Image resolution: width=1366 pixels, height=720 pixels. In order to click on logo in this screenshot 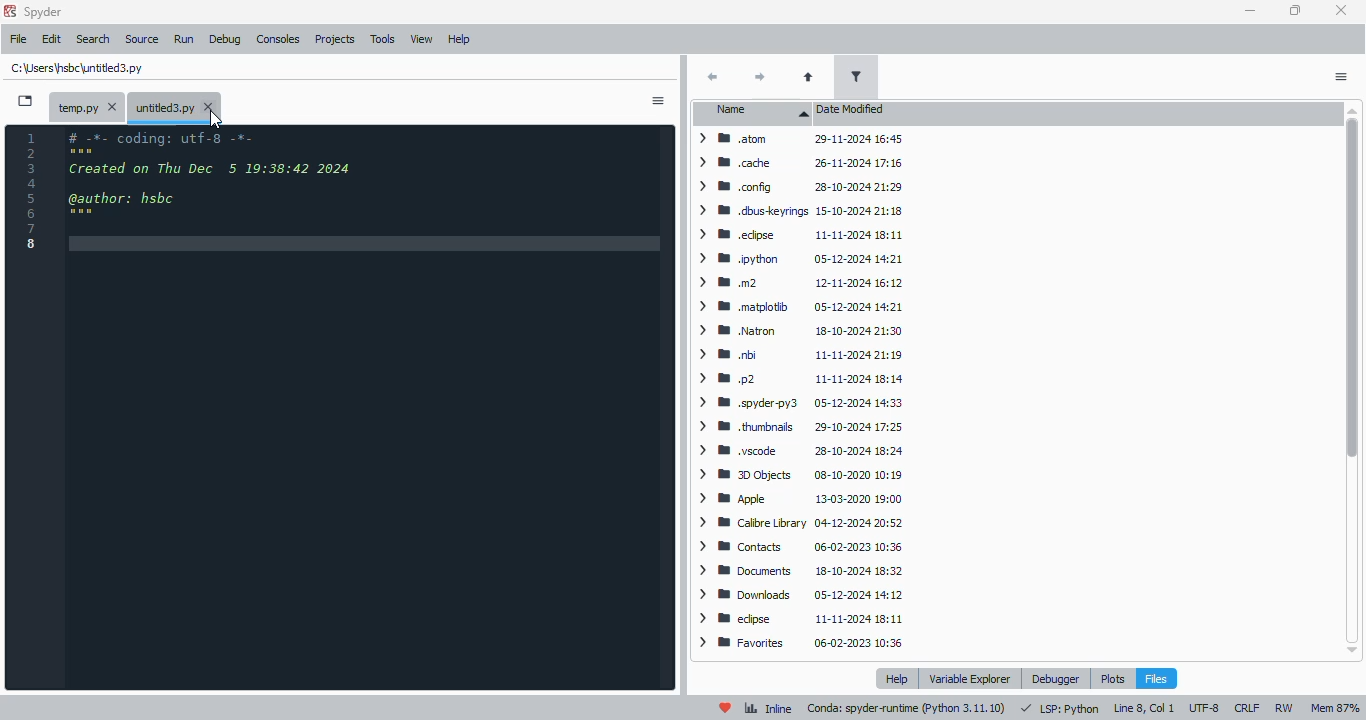, I will do `click(10, 10)`.